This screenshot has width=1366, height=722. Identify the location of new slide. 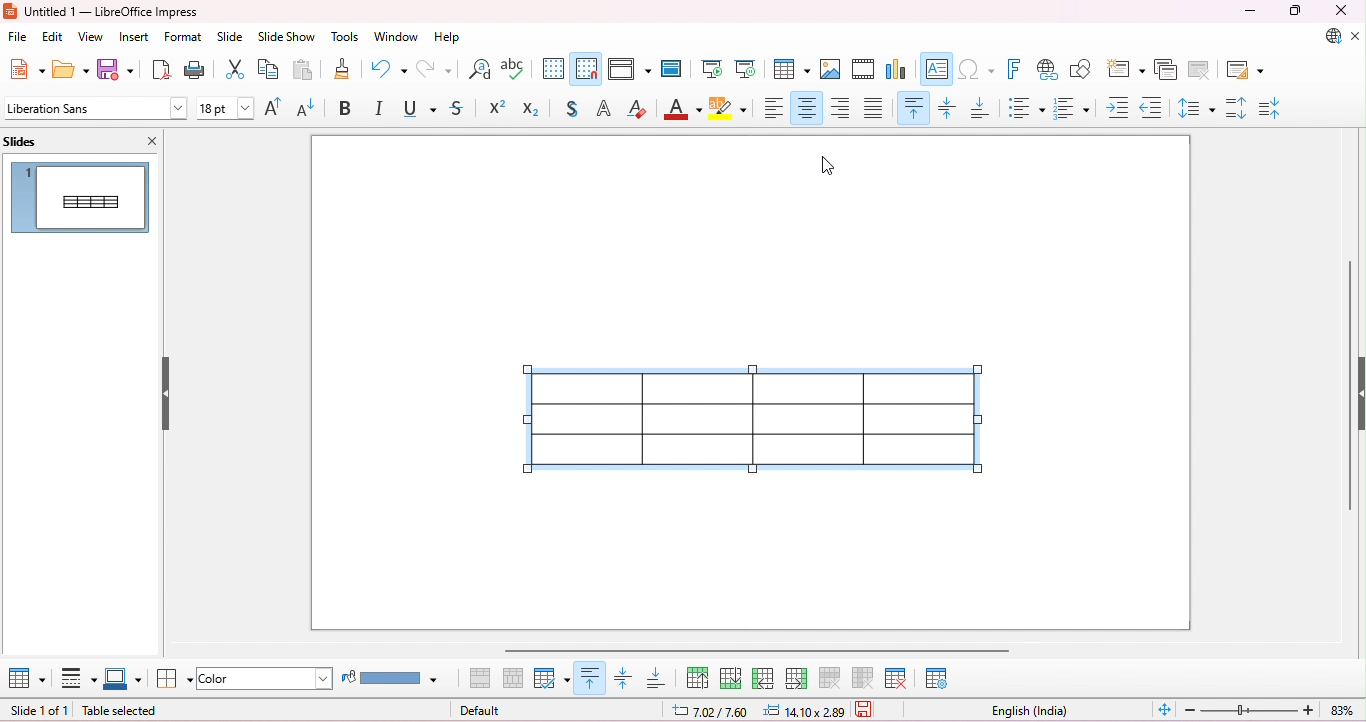
(1127, 67).